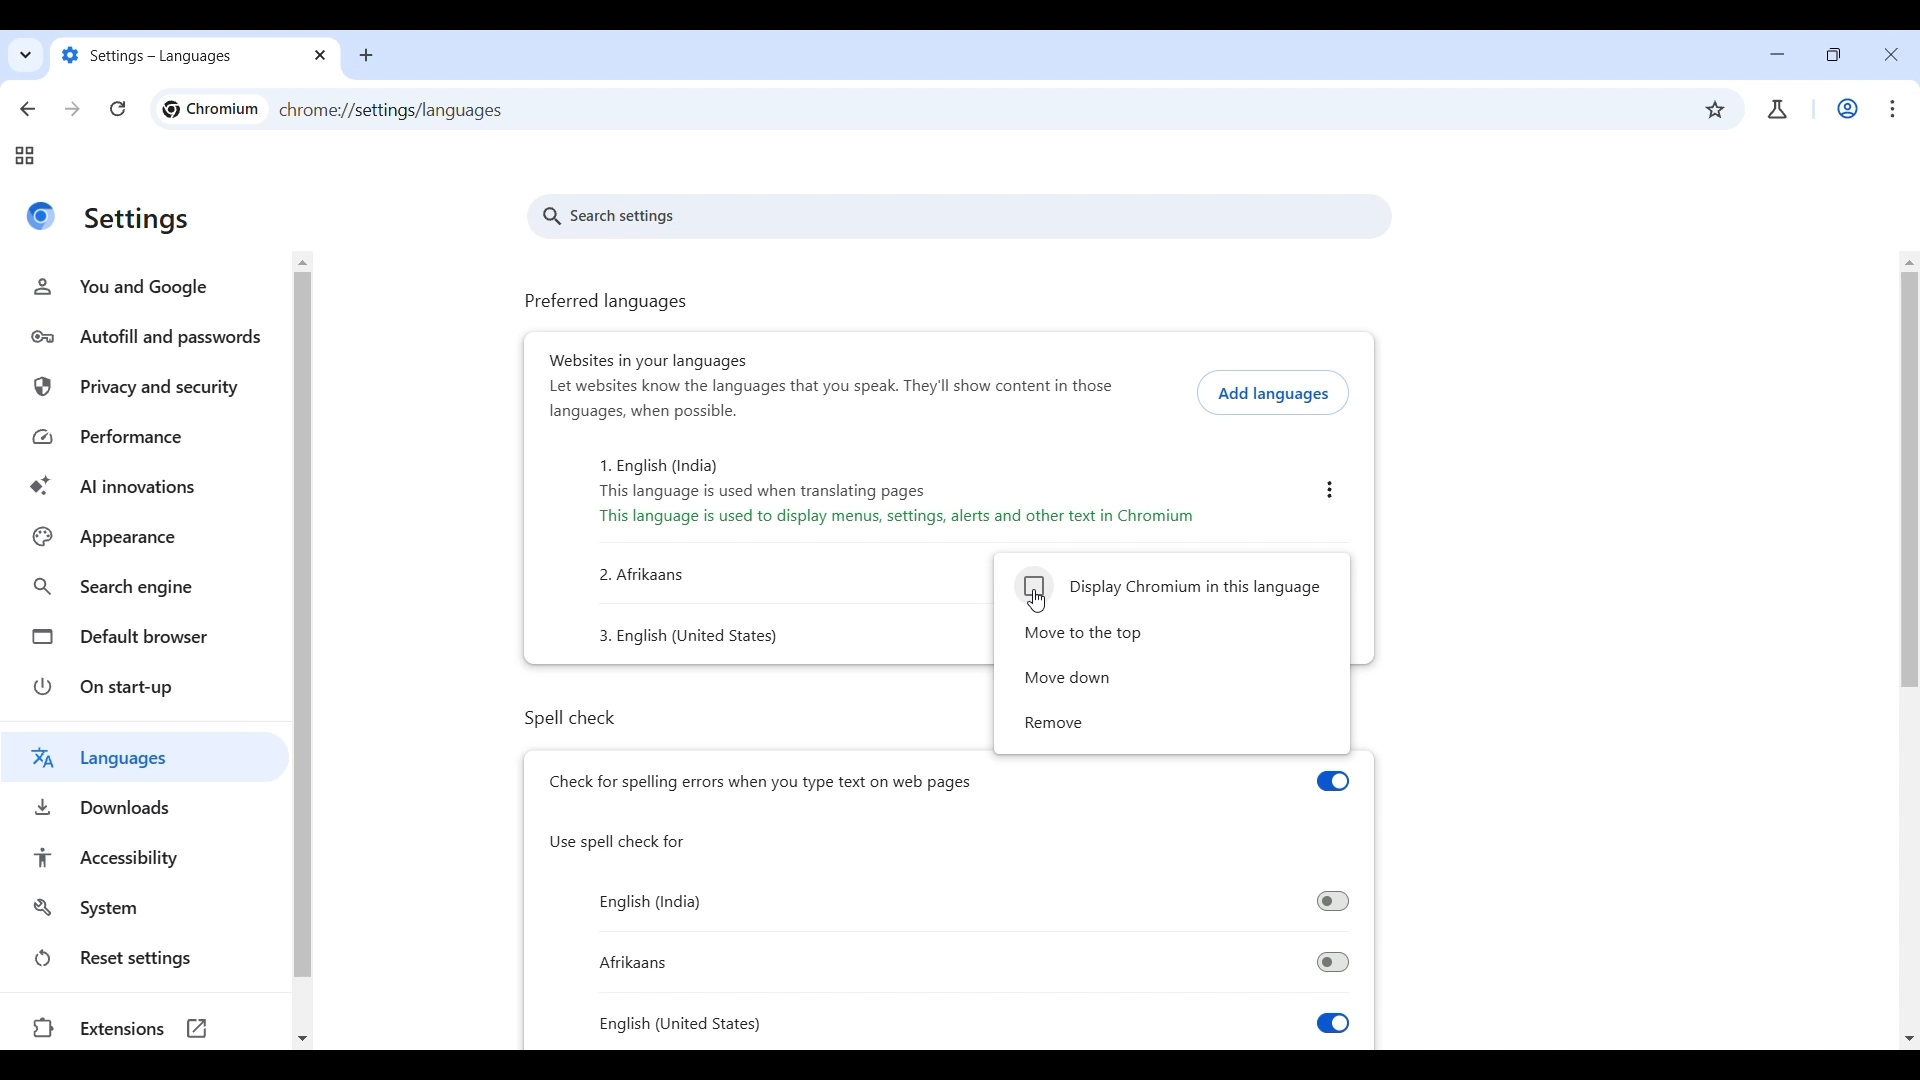 The image size is (1920, 1080). Describe the element at coordinates (306, 259) in the screenshot. I see `Quick slide to top` at that location.